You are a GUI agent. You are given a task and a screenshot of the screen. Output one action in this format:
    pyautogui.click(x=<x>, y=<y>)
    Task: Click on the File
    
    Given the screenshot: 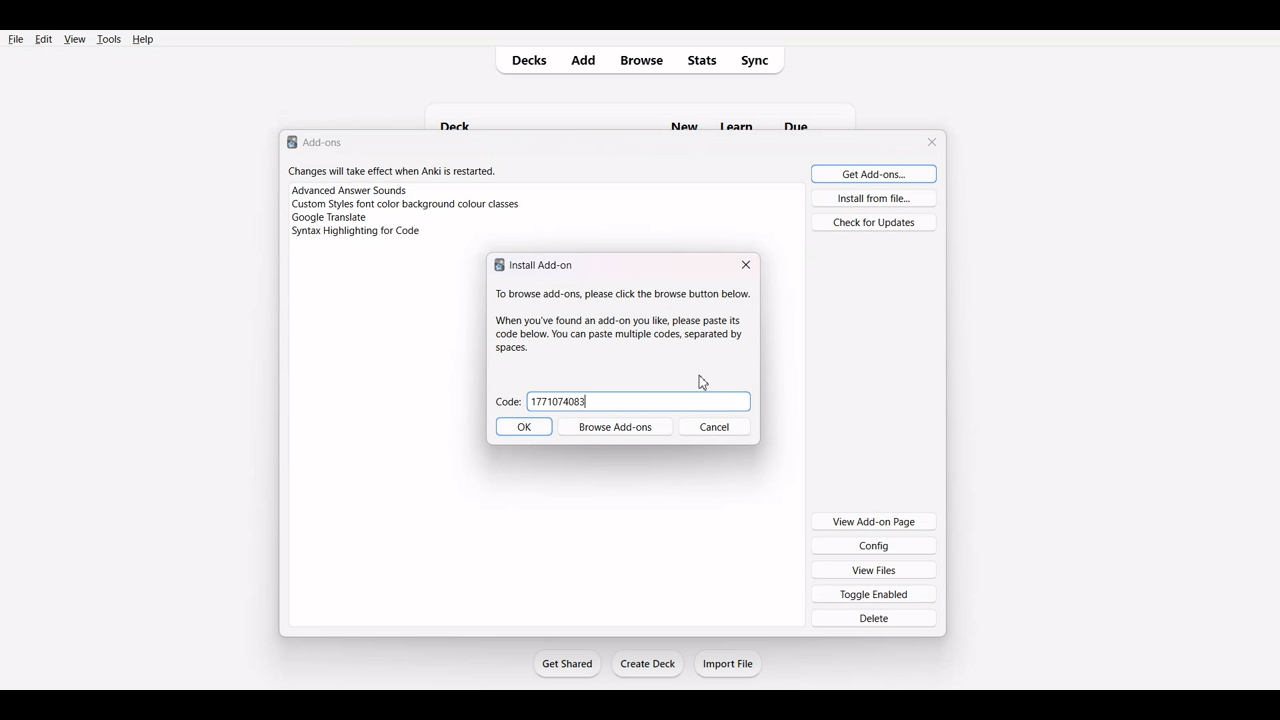 What is the action you would take?
    pyautogui.click(x=16, y=38)
    